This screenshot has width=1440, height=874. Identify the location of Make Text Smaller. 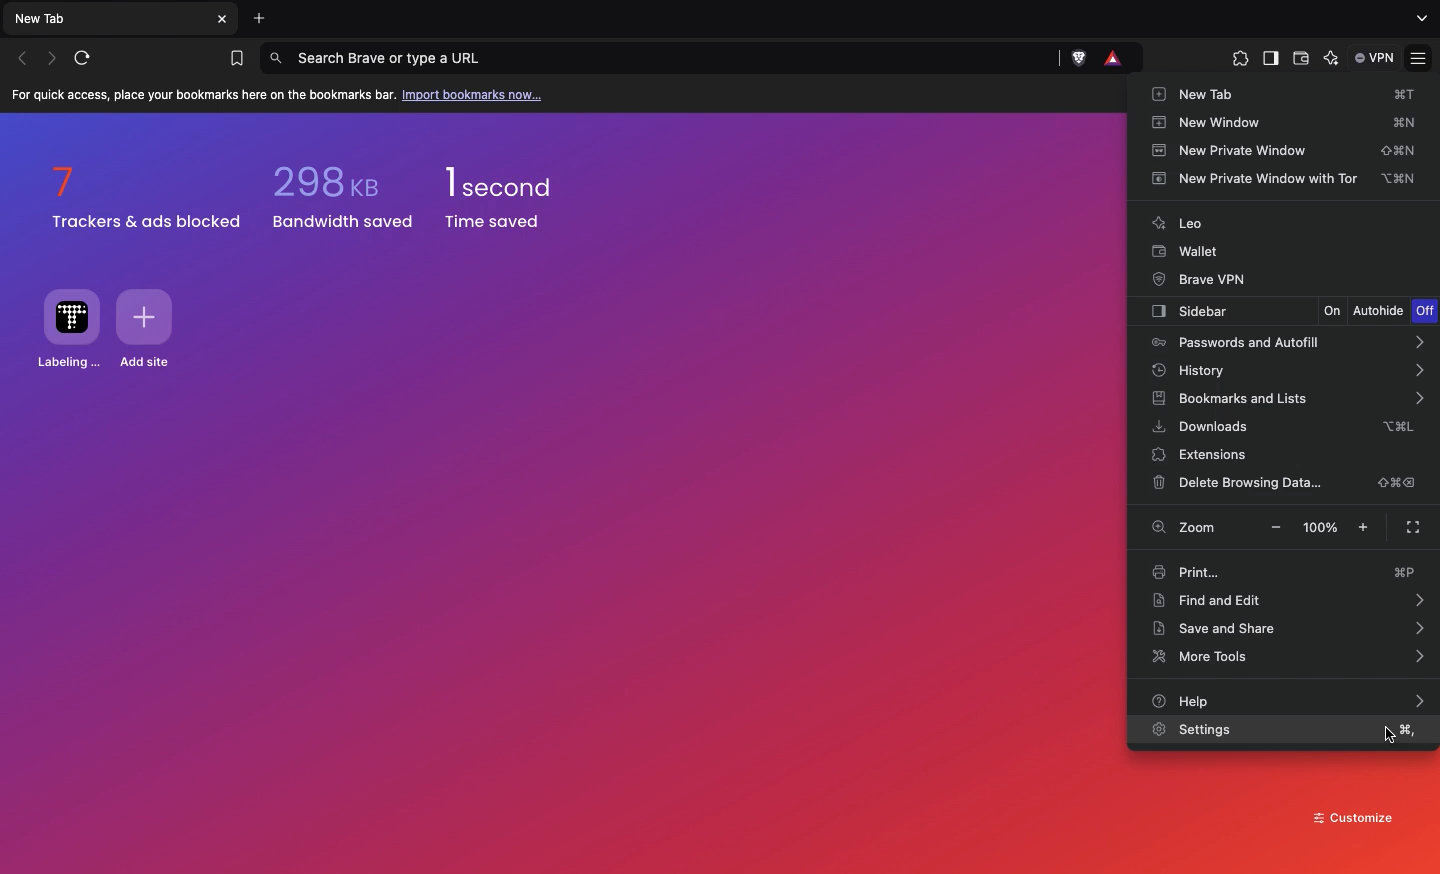
(1276, 525).